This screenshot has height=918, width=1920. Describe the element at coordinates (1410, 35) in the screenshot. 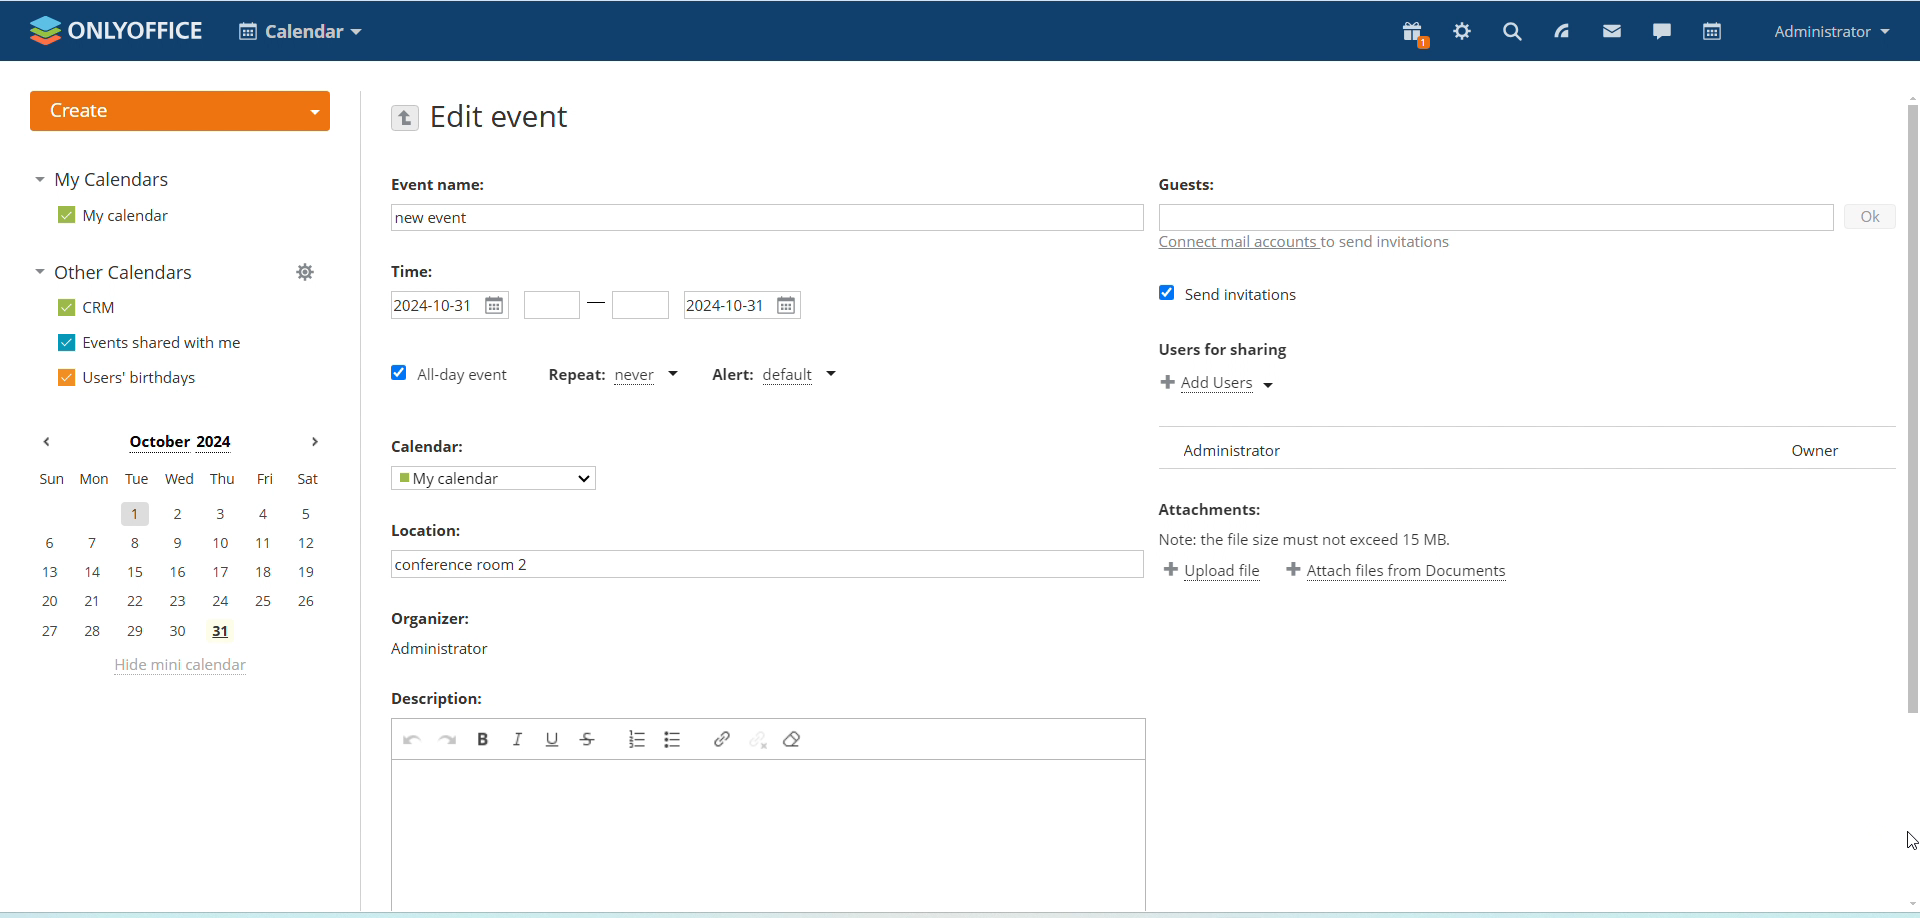

I see `present` at that location.